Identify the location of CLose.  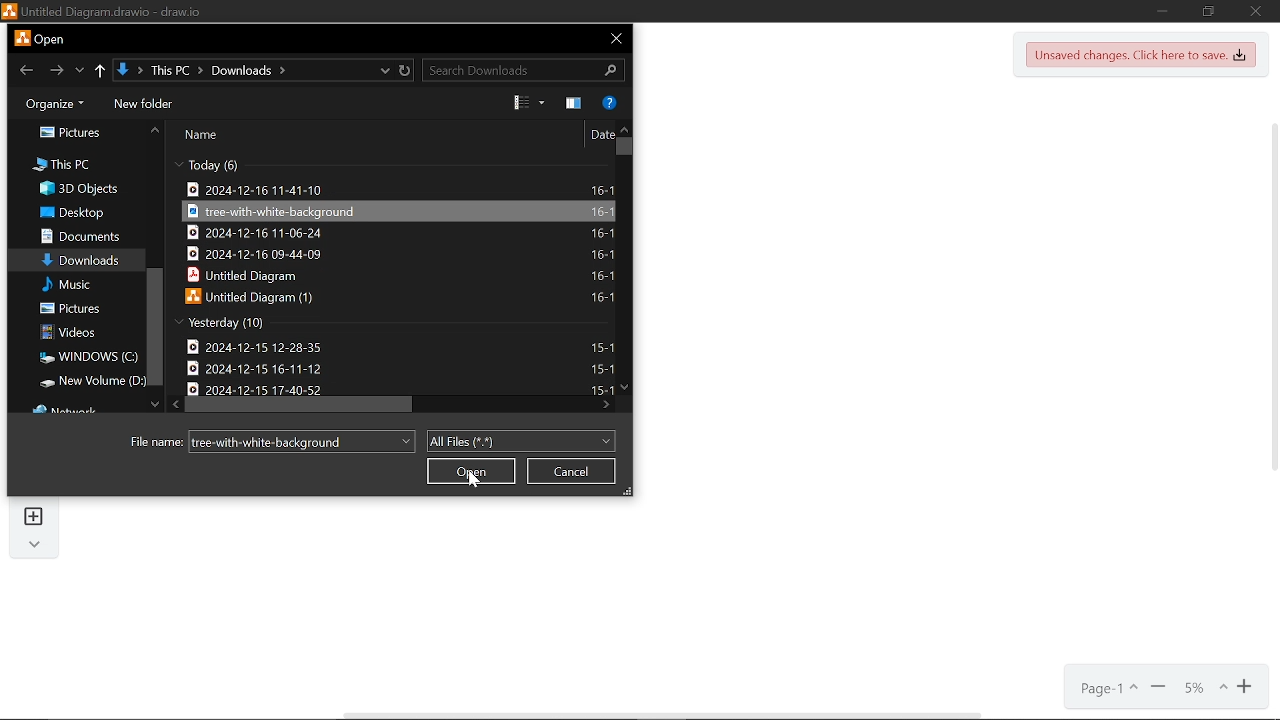
(615, 38).